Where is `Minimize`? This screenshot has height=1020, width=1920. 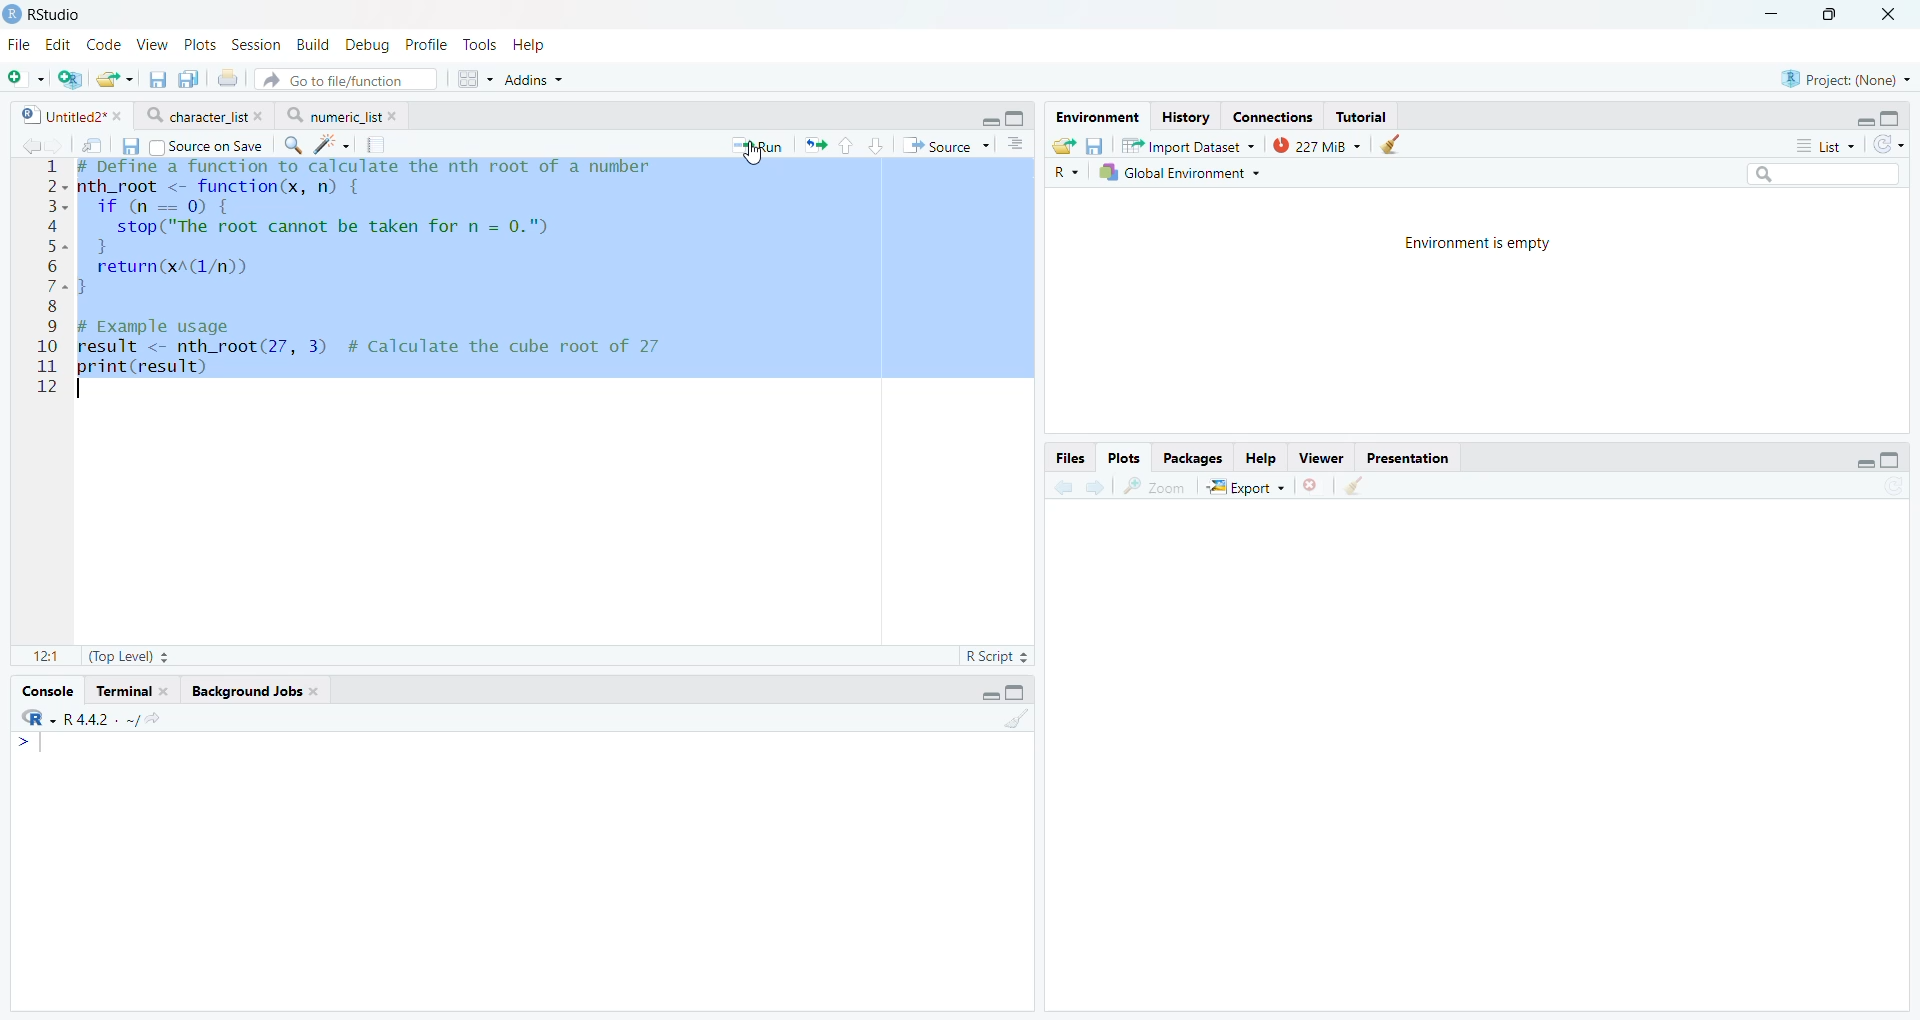 Minimize is located at coordinates (1773, 13).